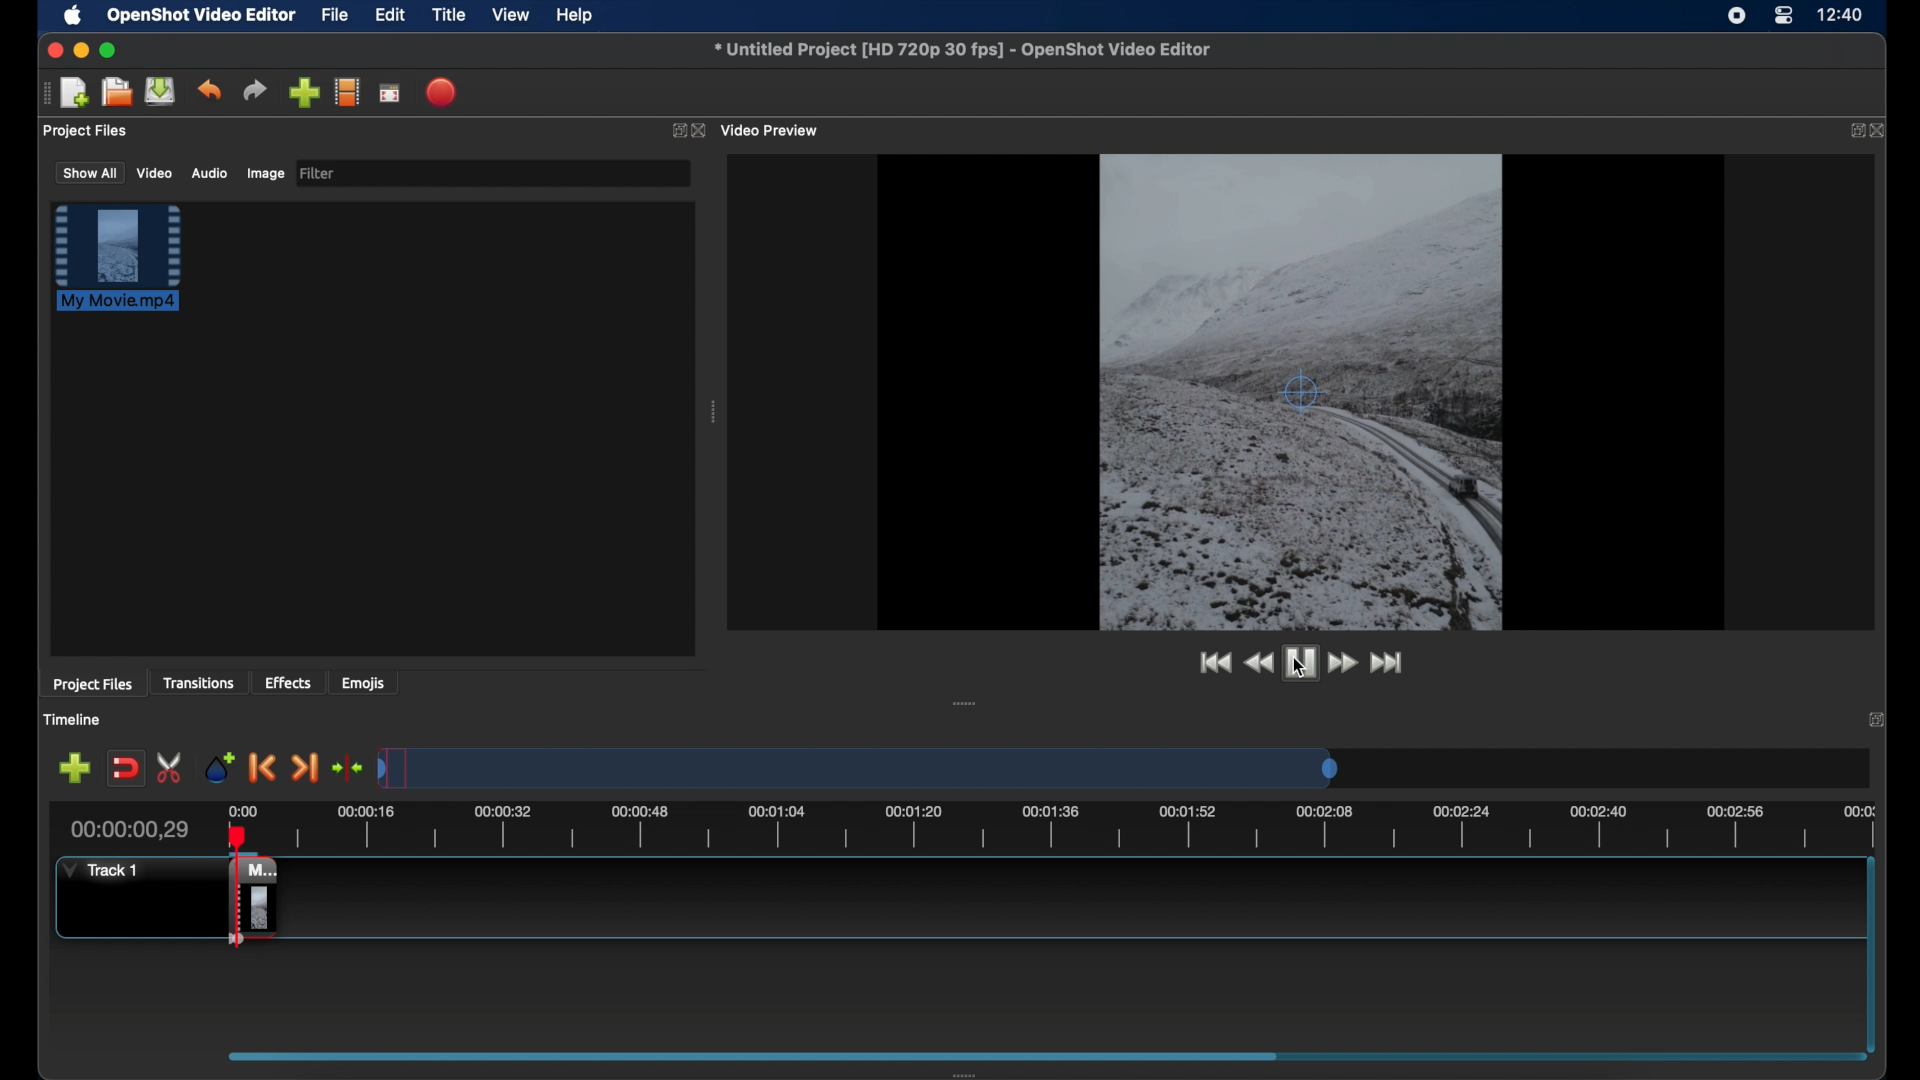 Image resolution: width=1920 pixels, height=1080 pixels. What do you see at coordinates (234, 905) in the screenshot?
I see `clip` at bounding box center [234, 905].